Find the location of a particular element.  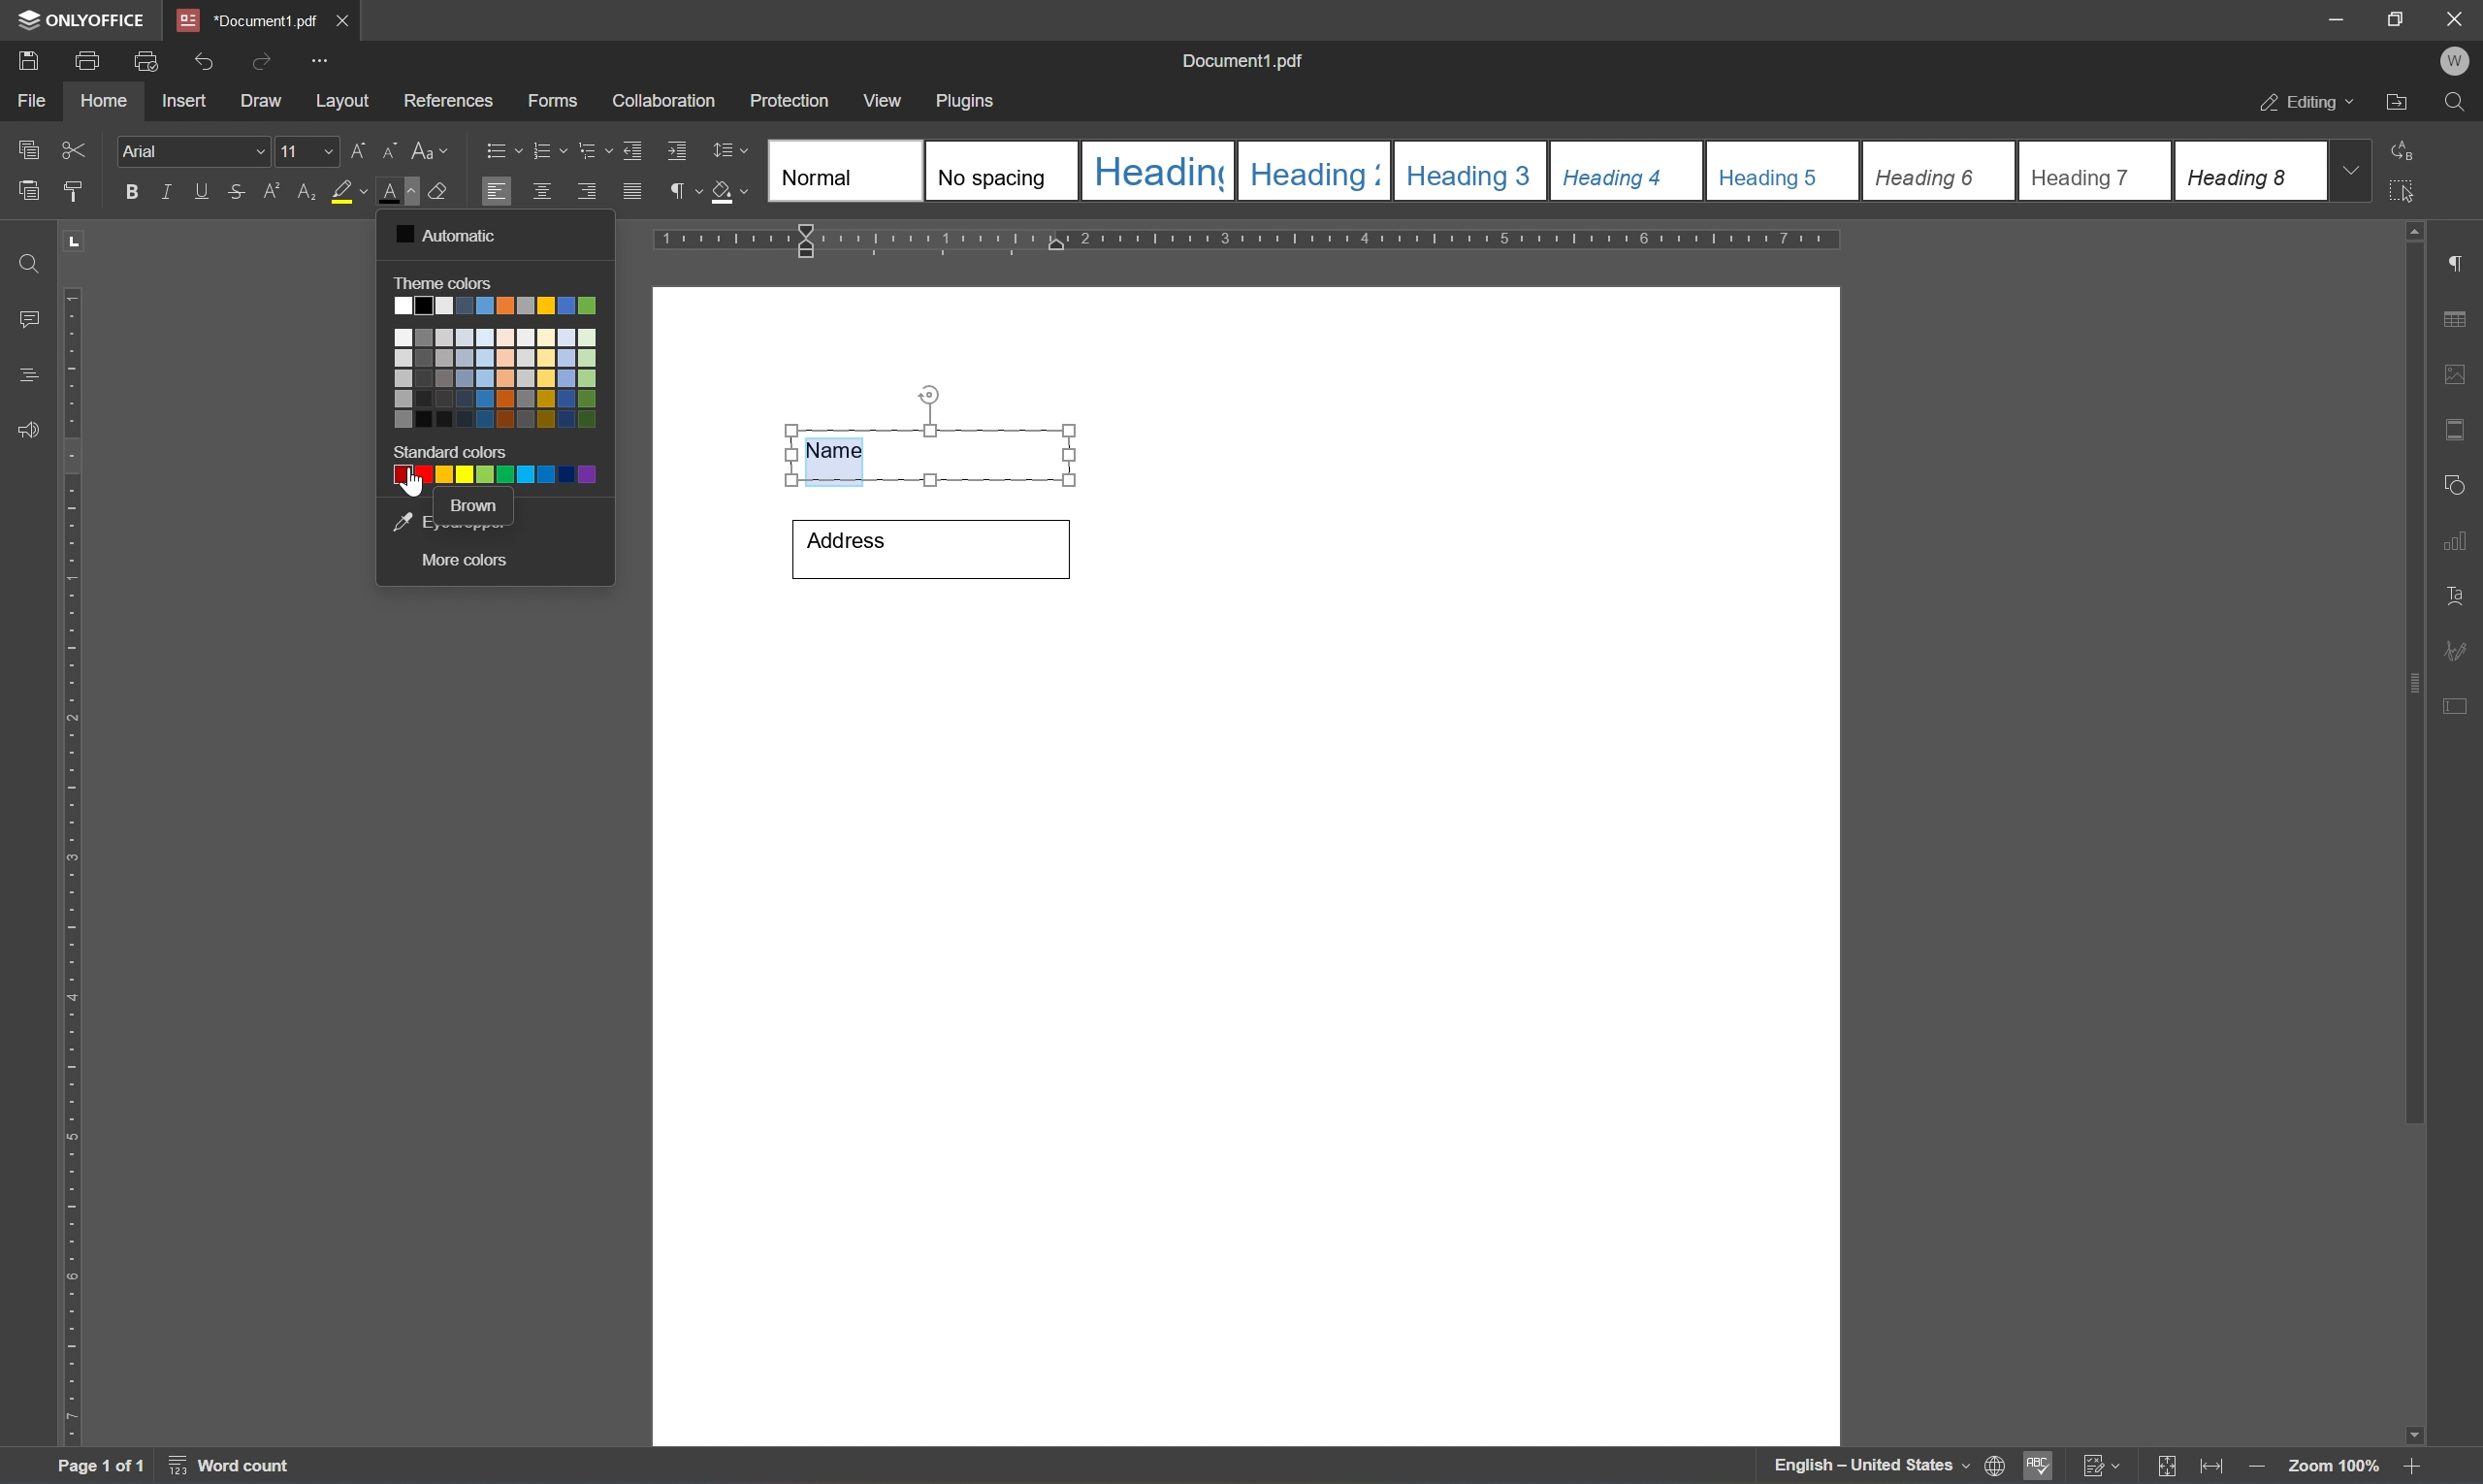

multilevel list is located at coordinates (591, 151).